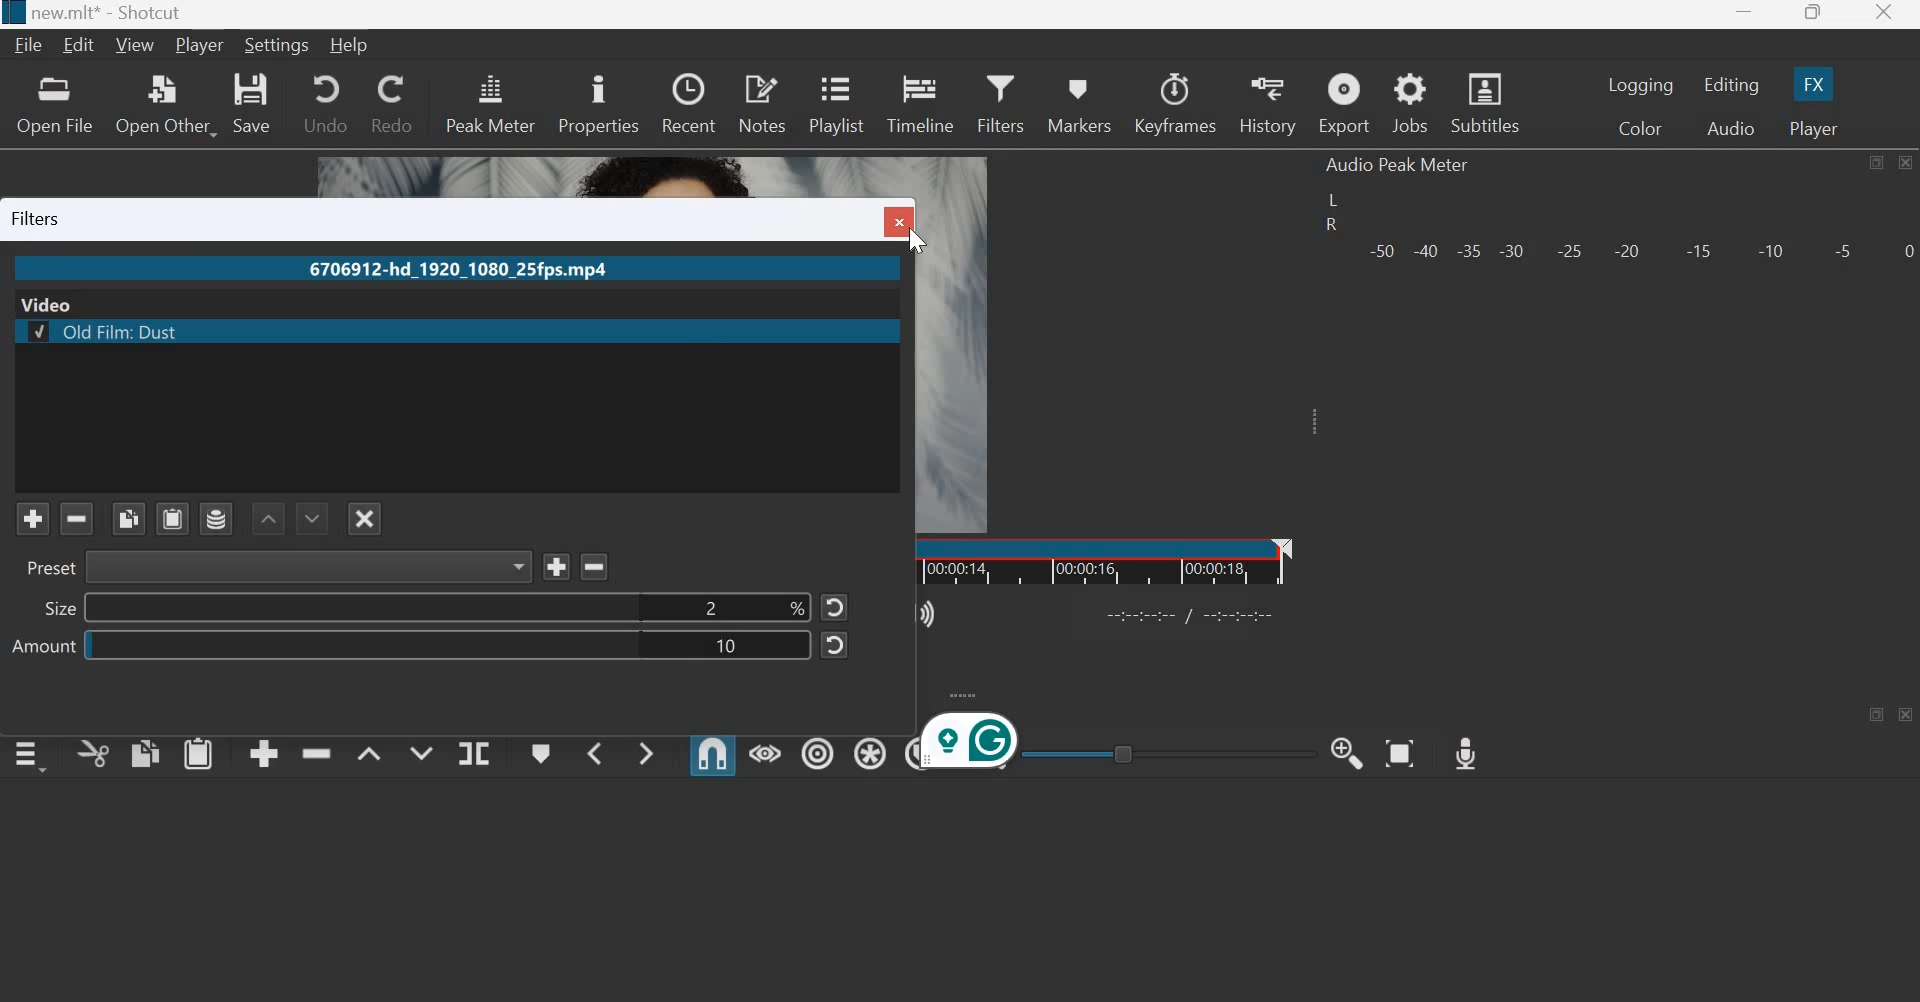 The height and width of the screenshot is (1002, 1920). What do you see at coordinates (42, 649) in the screenshot?
I see `Amount` at bounding box center [42, 649].